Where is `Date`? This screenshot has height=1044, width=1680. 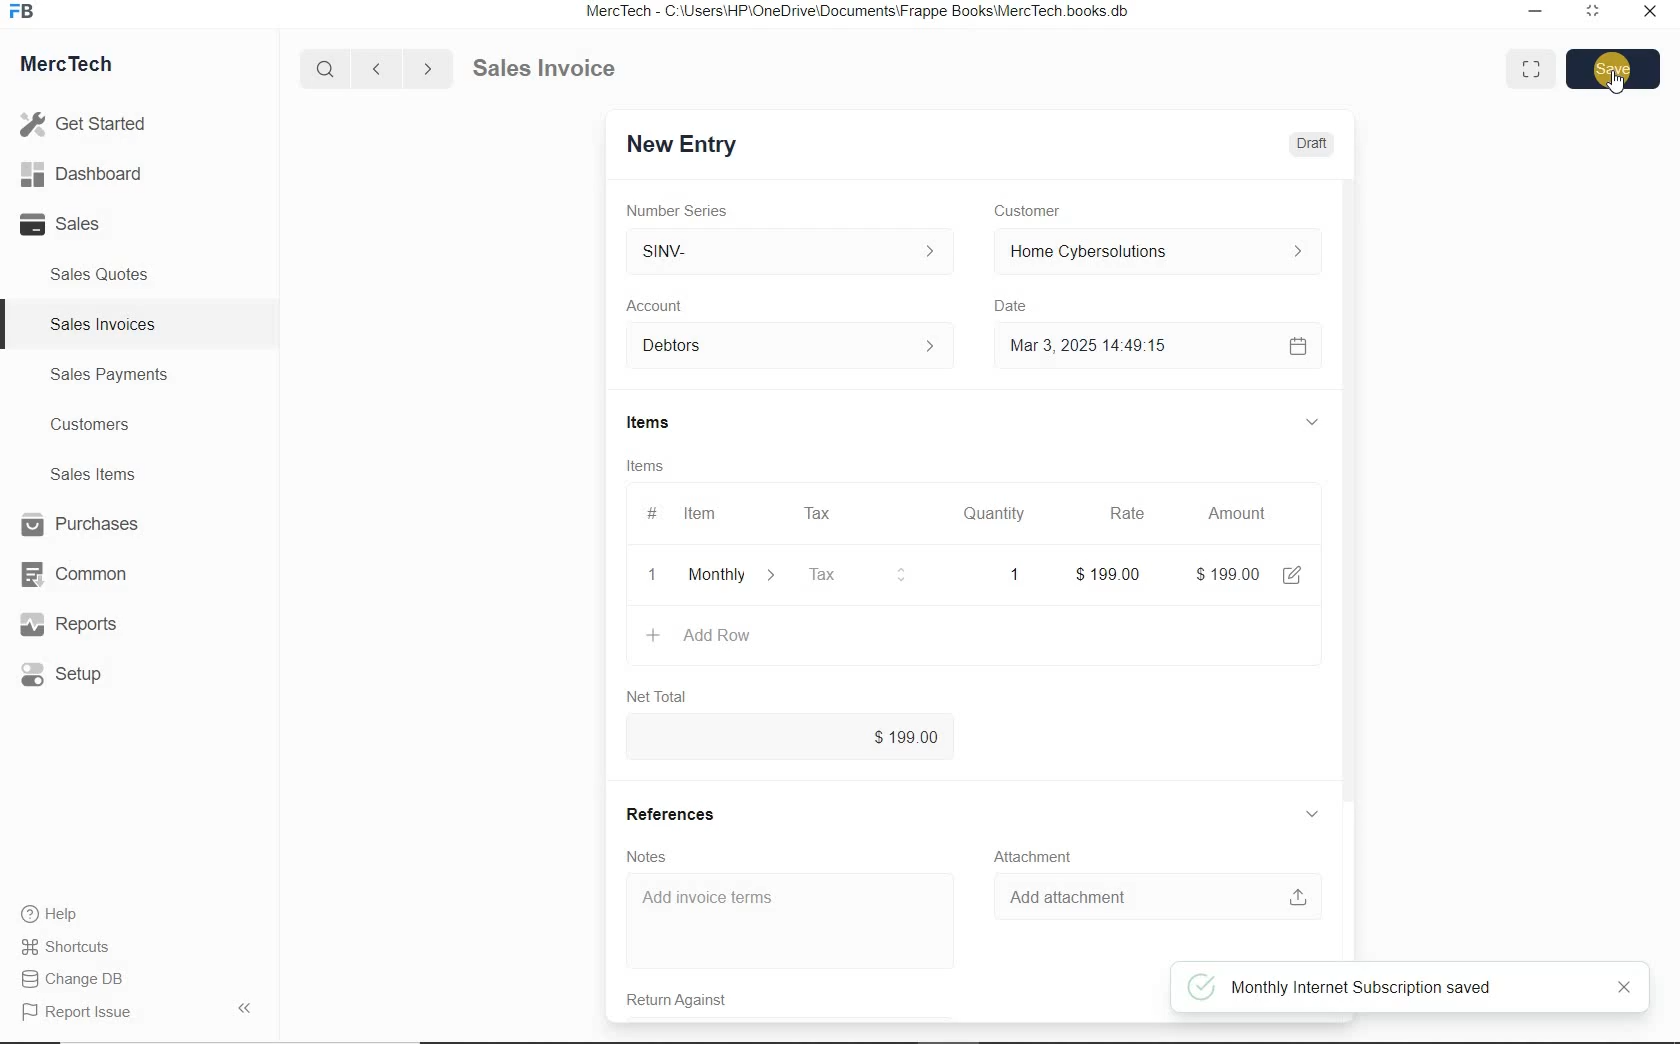
Date is located at coordinates (1020, 306).